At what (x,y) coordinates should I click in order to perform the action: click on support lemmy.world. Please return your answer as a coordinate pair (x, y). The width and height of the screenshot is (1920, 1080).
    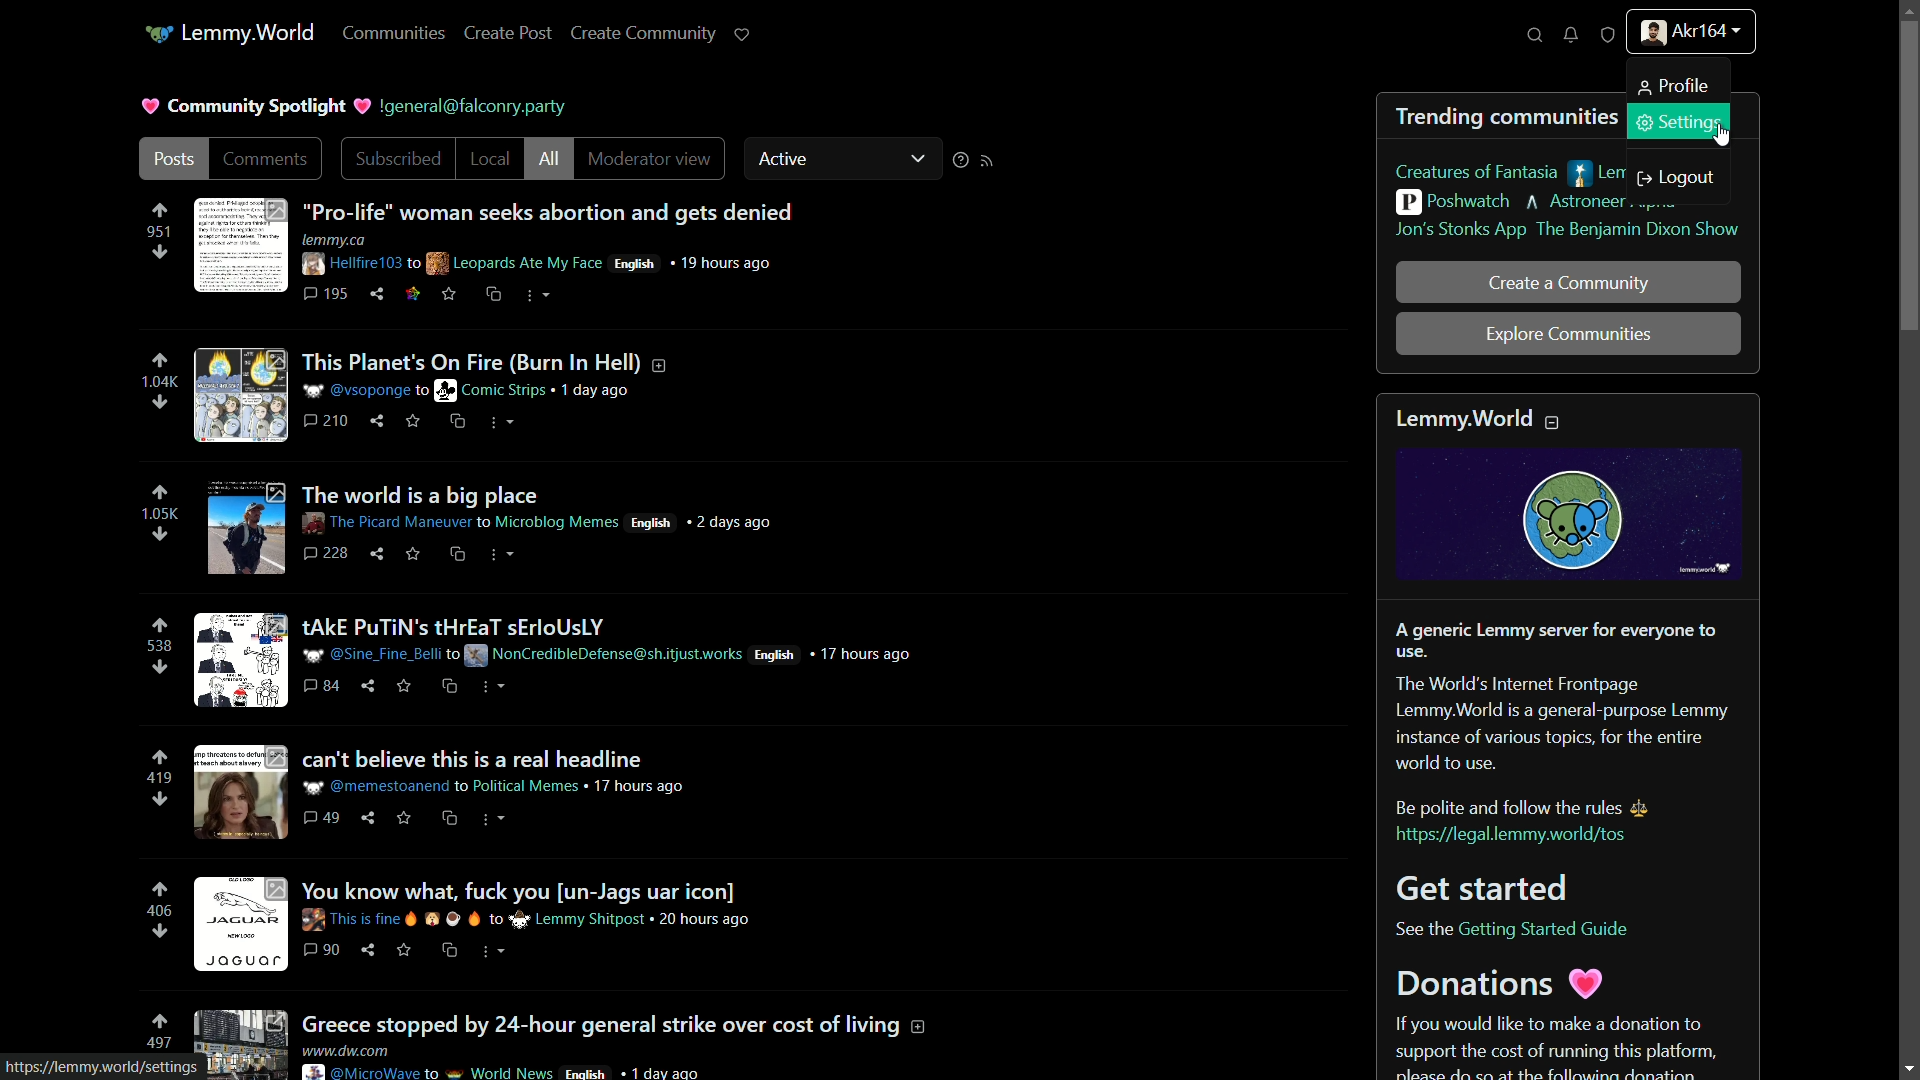
    Looking at the image, I should click on (742, 32).